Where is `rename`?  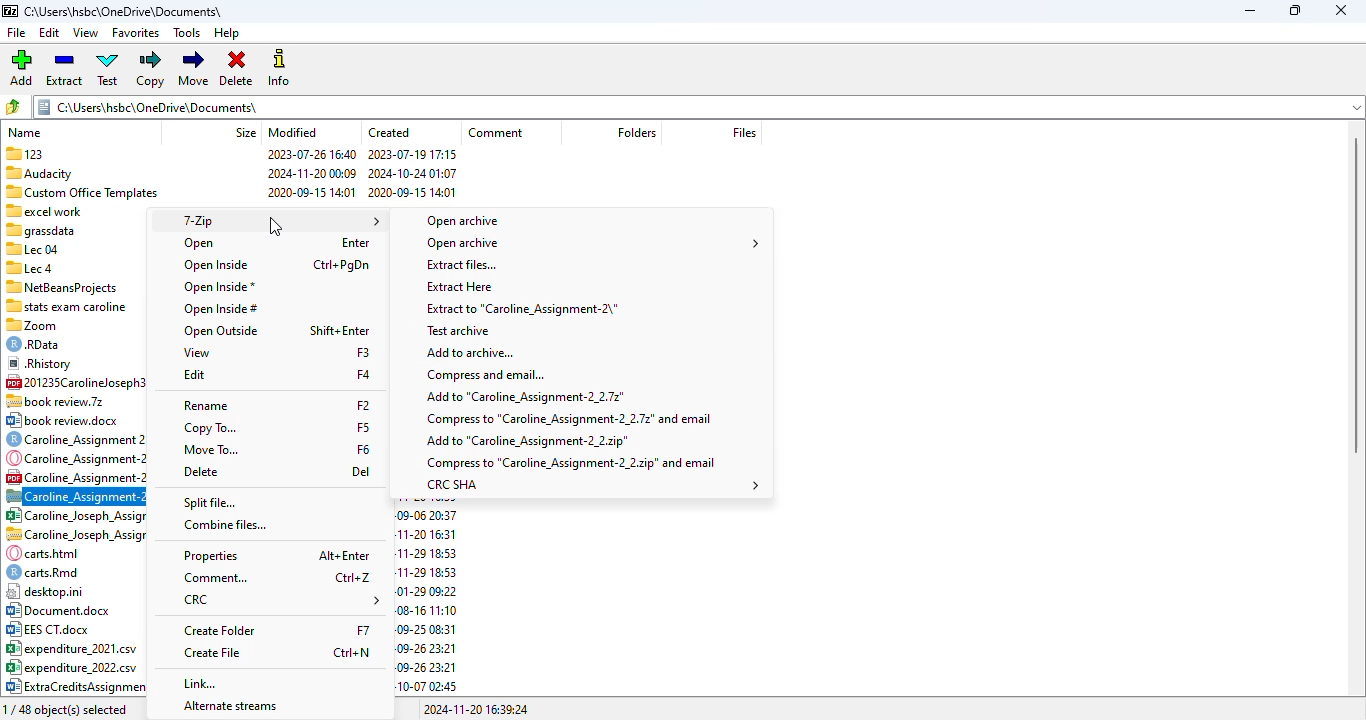
rename is located at coordinates (206, 406).